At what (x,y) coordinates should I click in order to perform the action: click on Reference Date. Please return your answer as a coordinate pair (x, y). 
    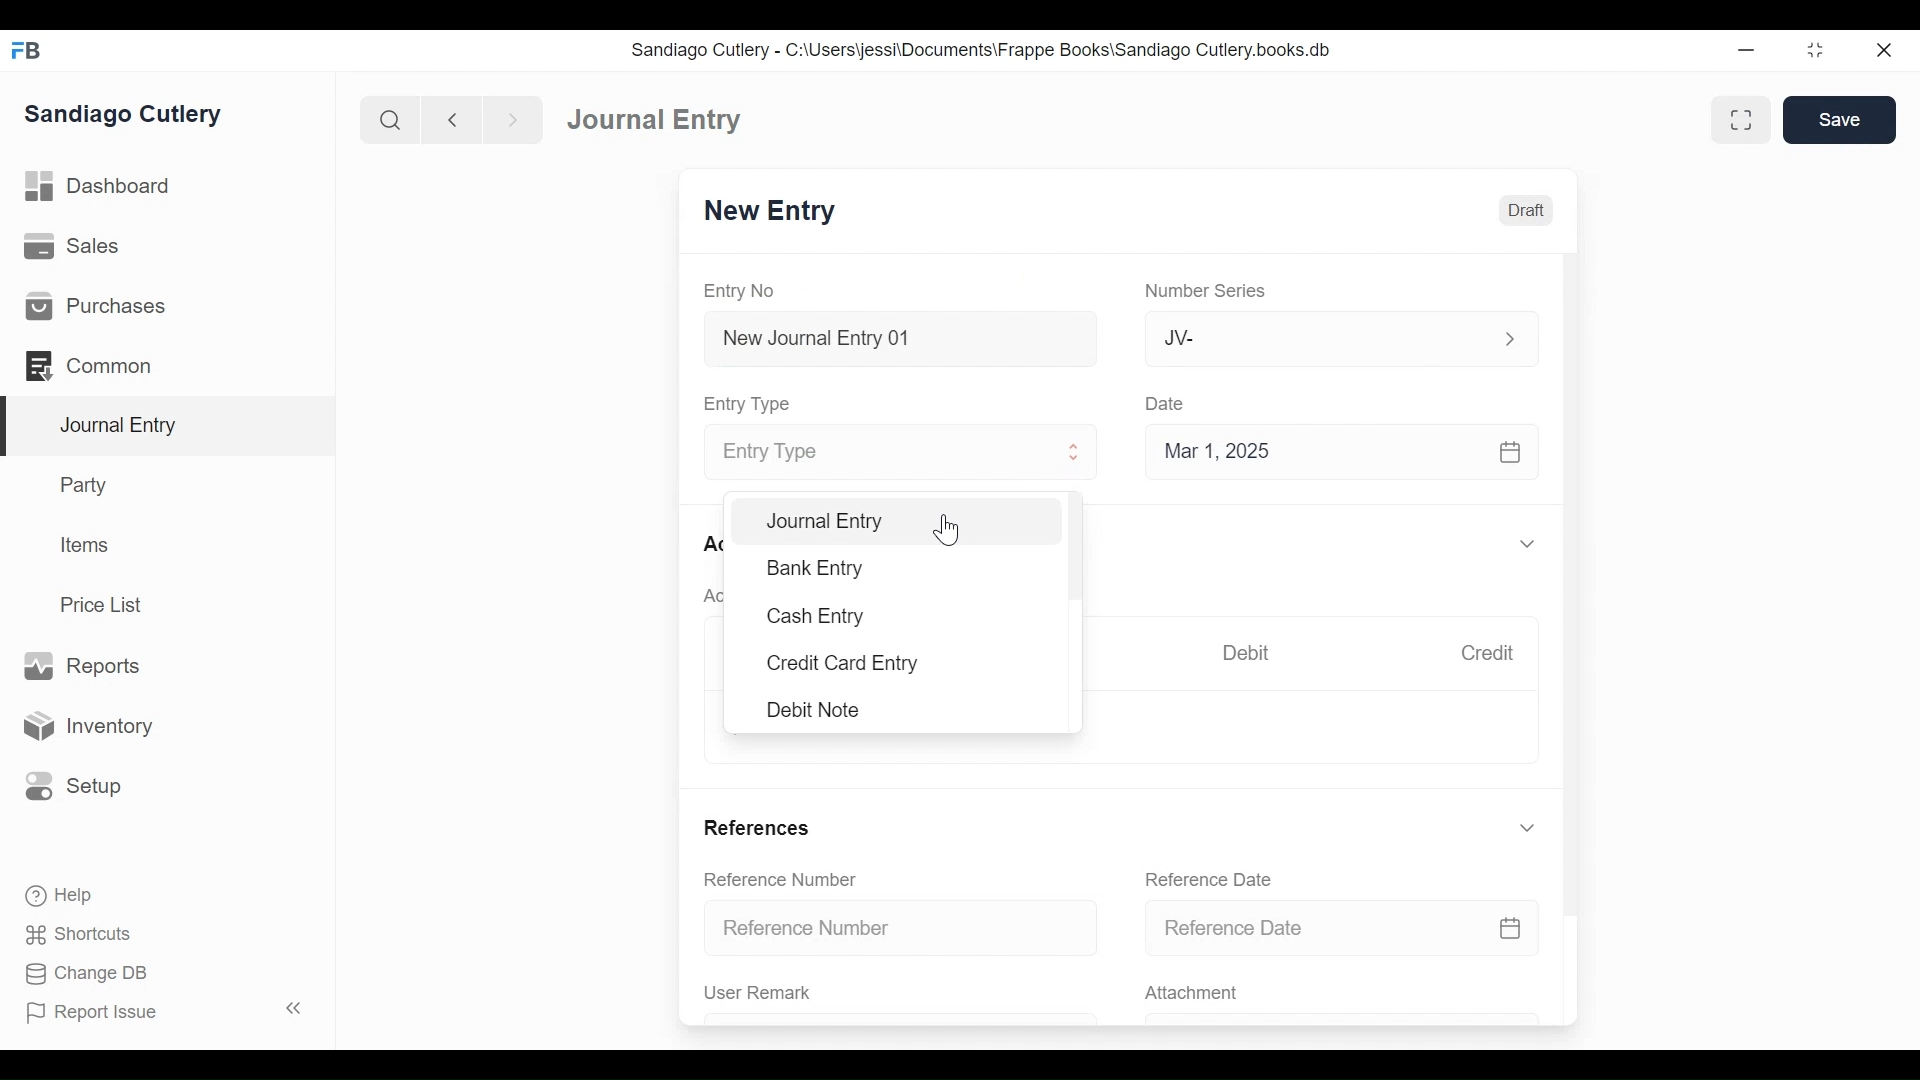
    Looking at the image, I should click on (1196, 878).